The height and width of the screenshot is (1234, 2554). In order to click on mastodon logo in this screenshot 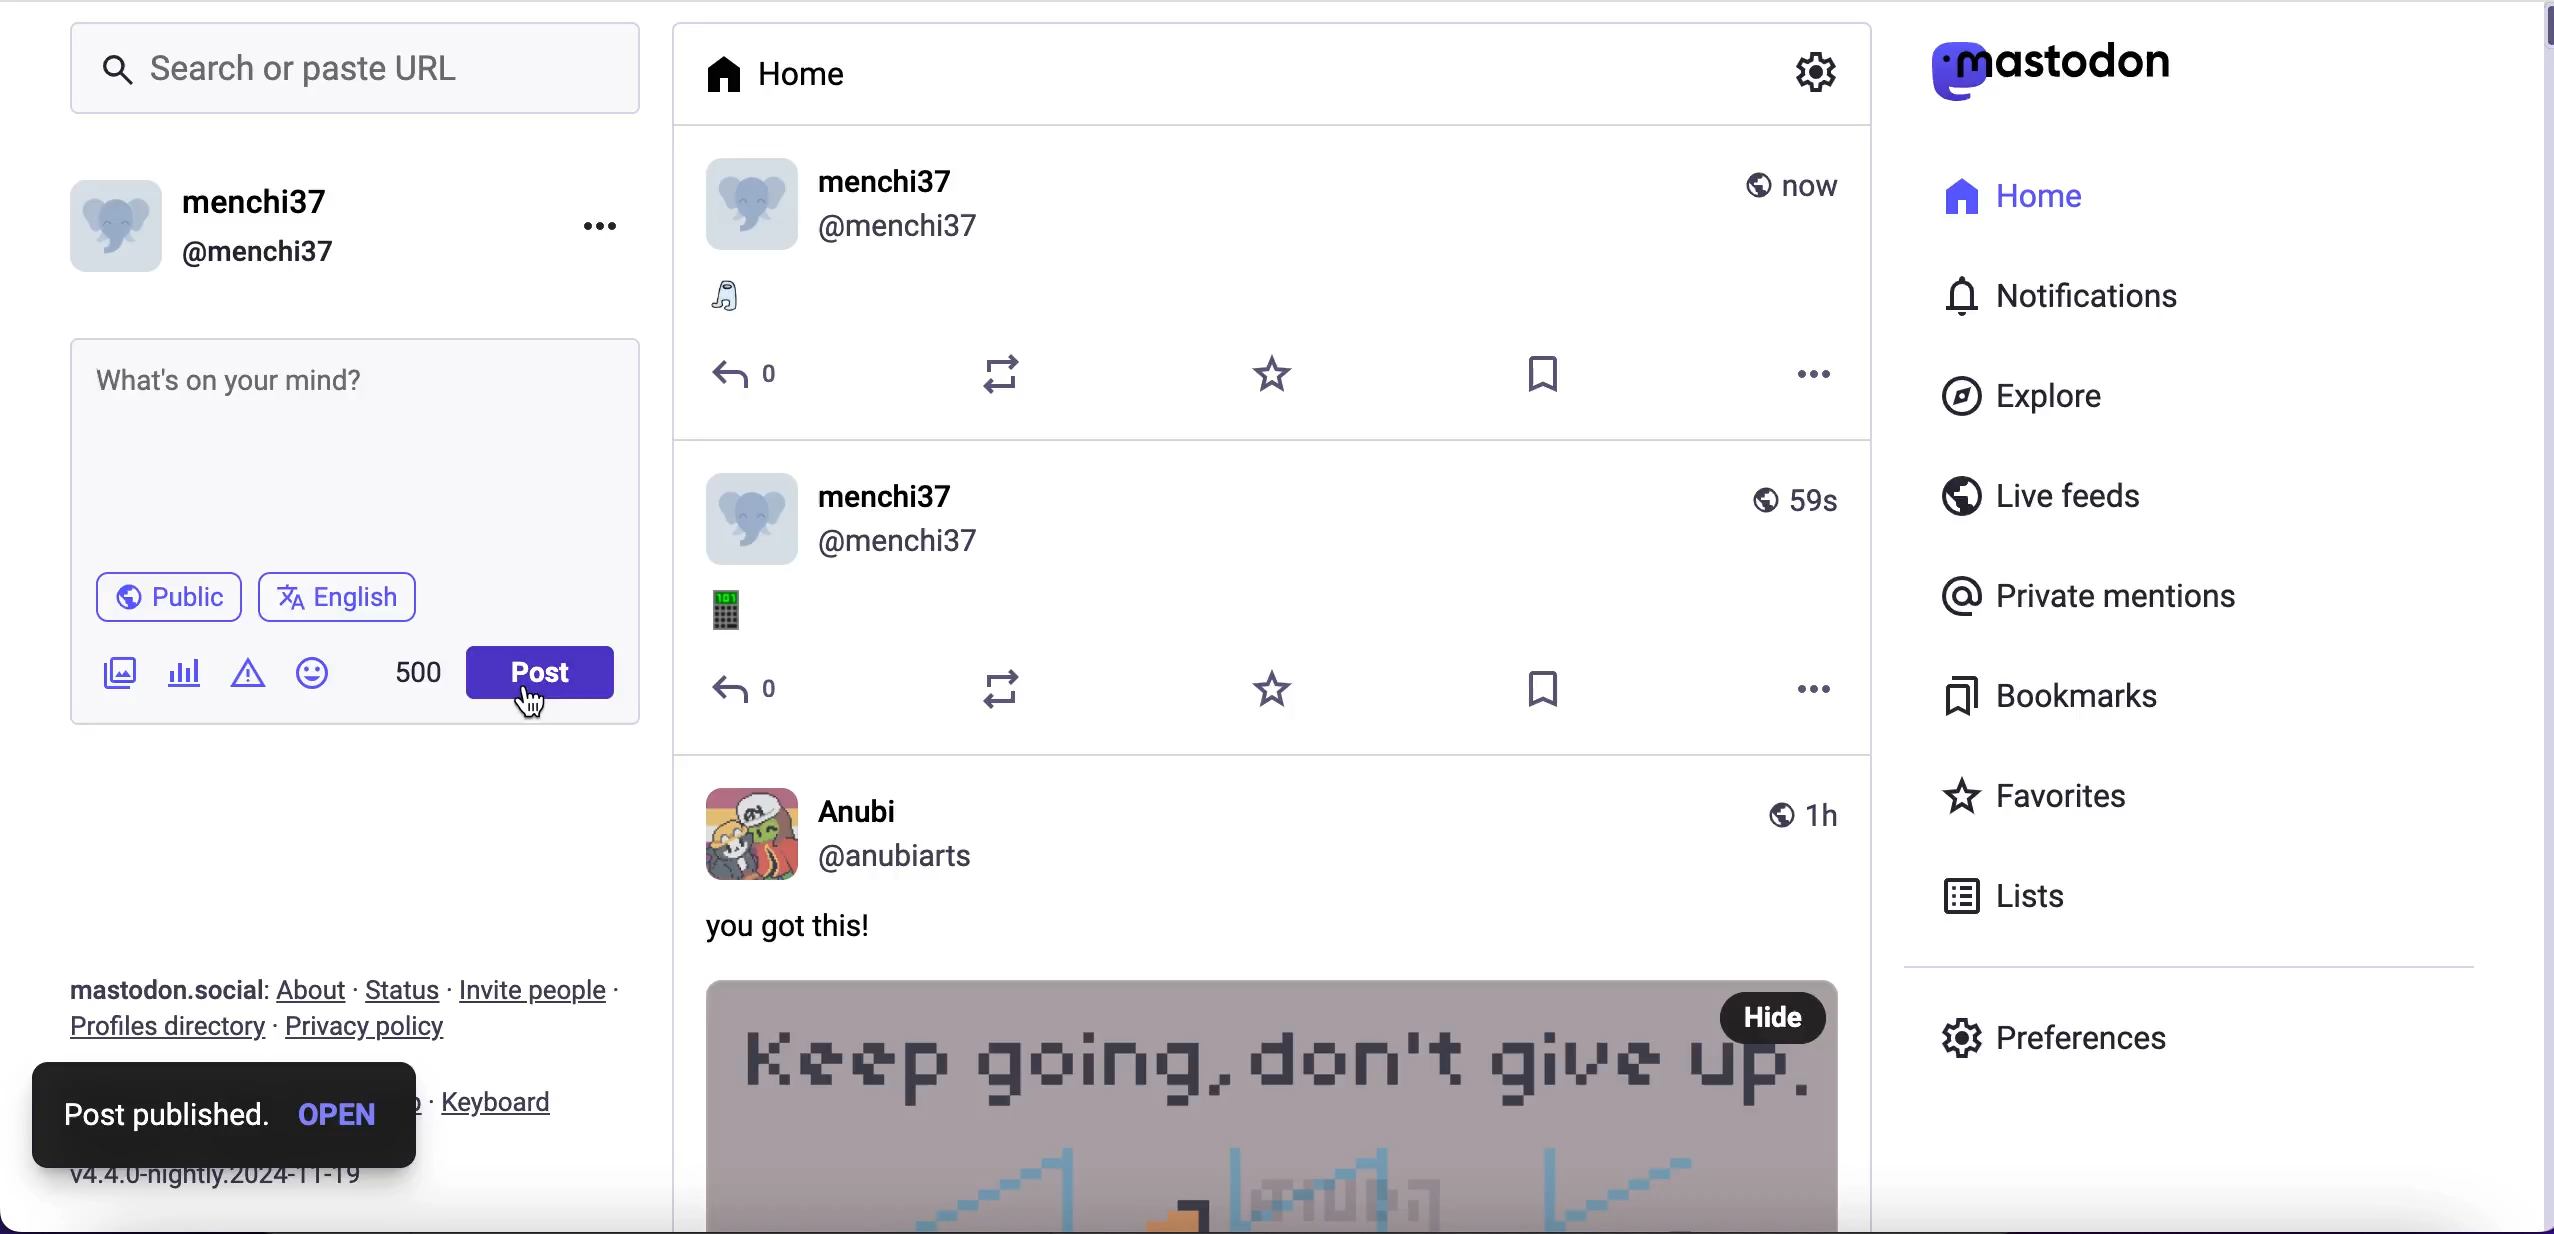, I will do `click(2040, 68)`.